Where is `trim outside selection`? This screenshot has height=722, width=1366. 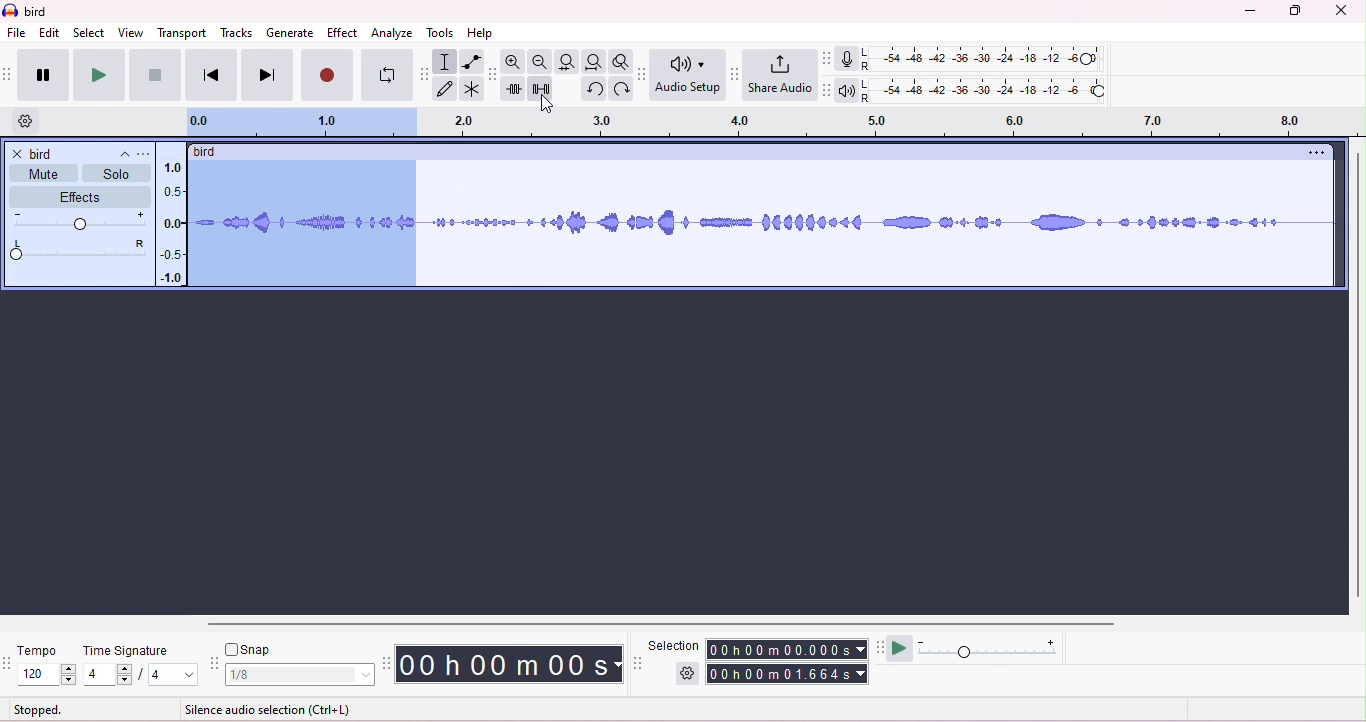
trim outside selection is located at coordinates (517, 89).